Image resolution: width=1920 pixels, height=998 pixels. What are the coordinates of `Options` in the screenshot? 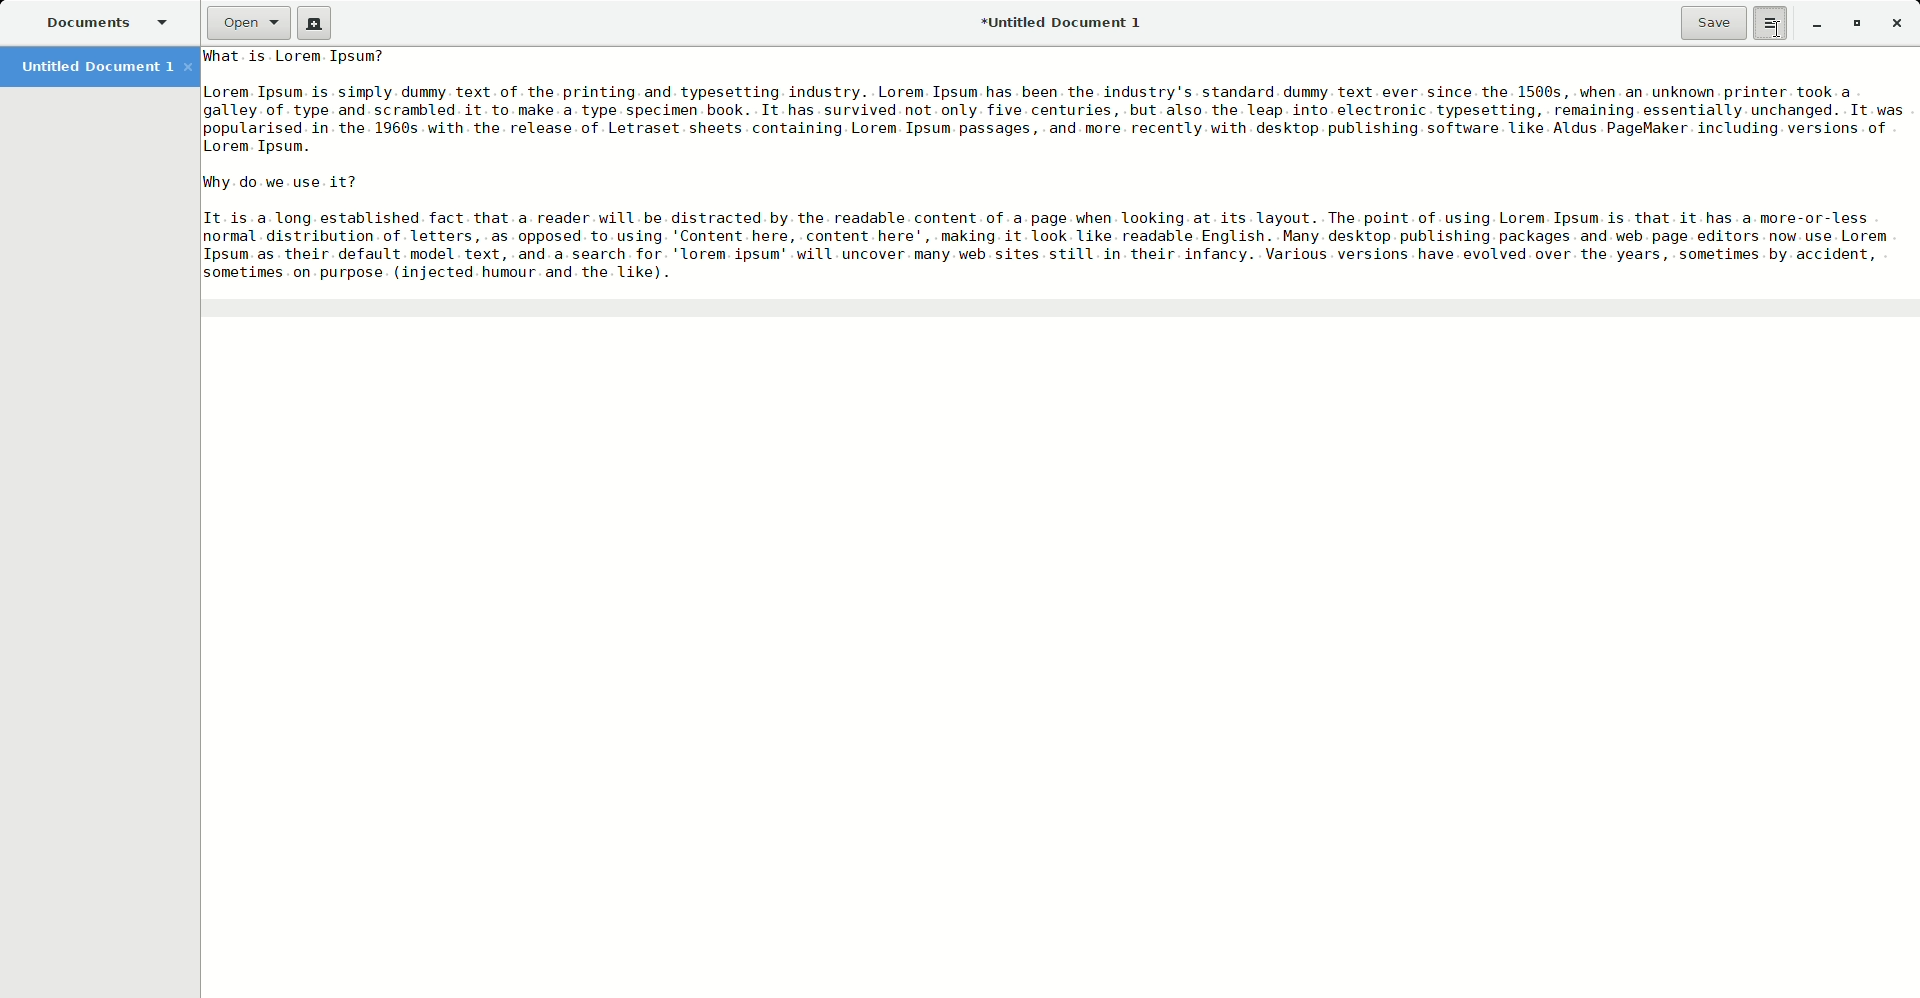 It's located at (1770, 22).